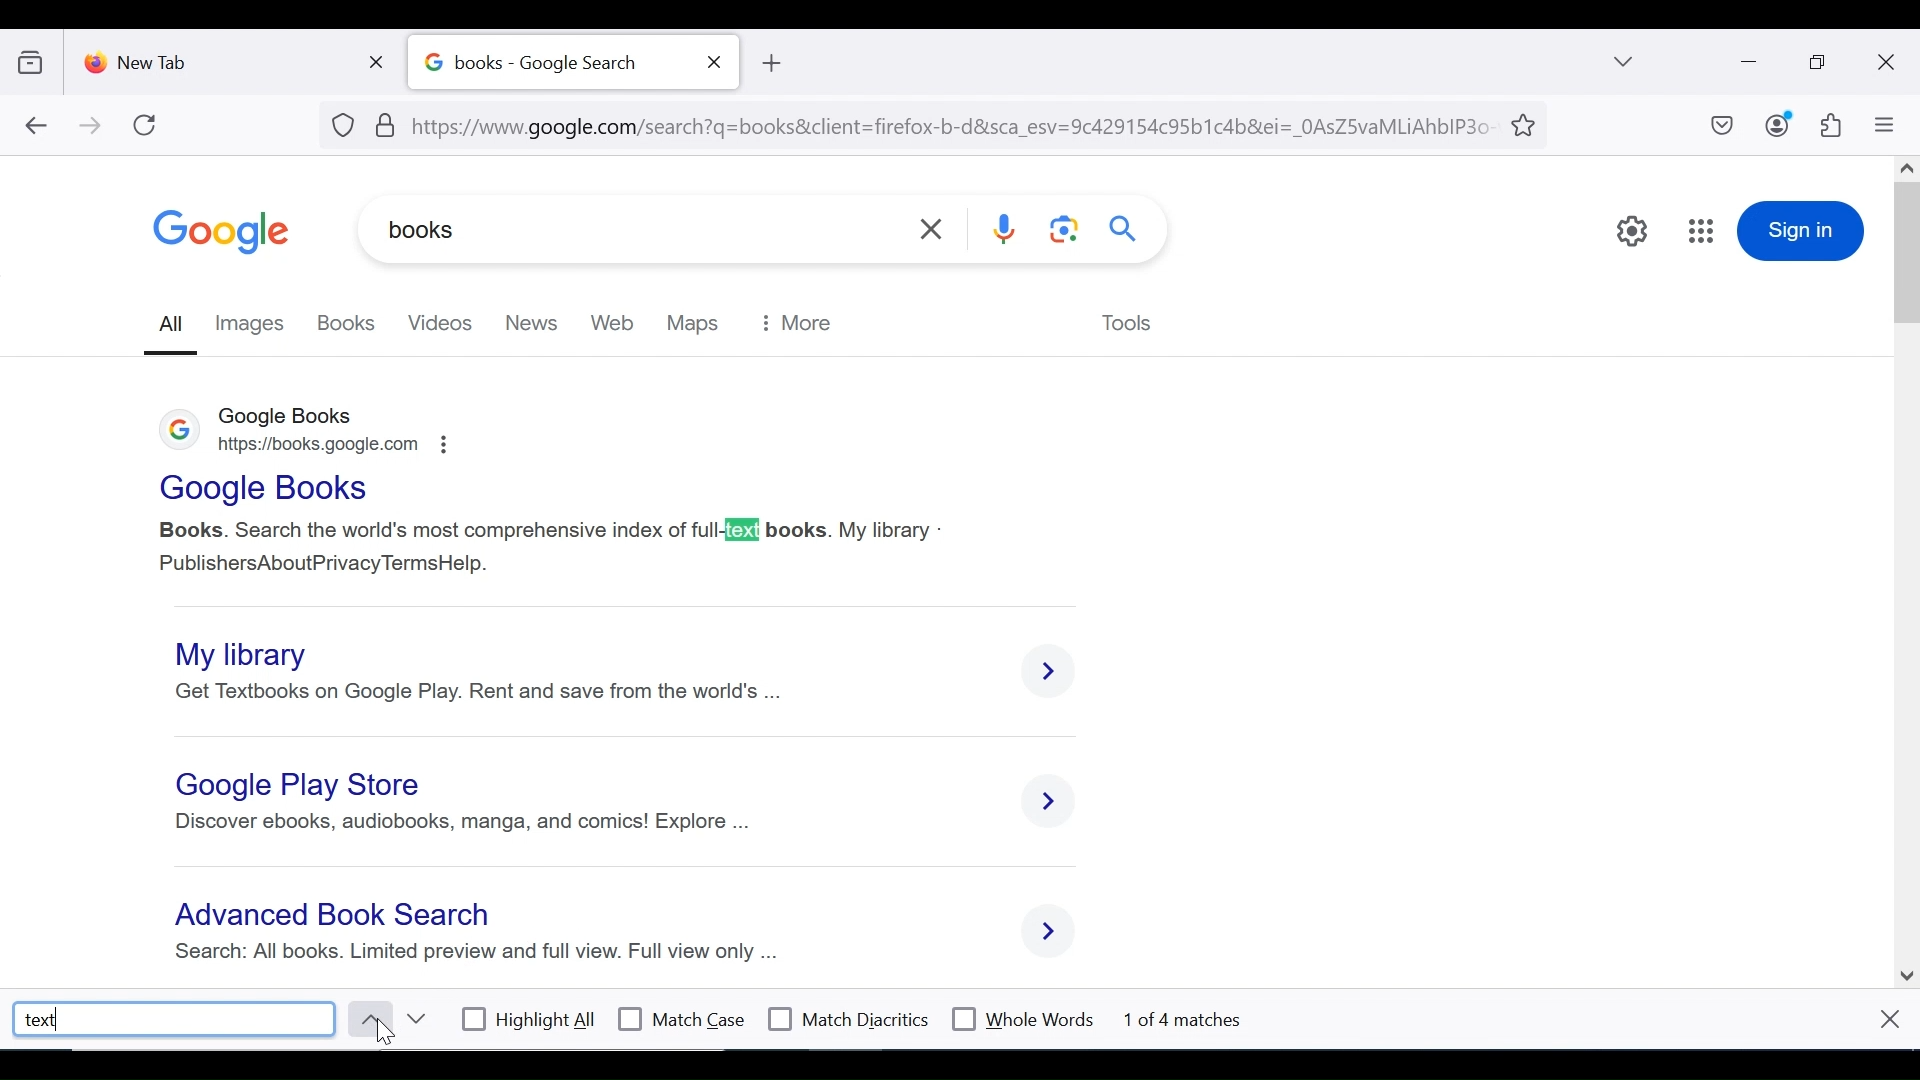 This screenshot has width=1920, height=1080. Describe the element at coordinates (1903, 565) in the screenshot. I see `scroll bar` at that location.